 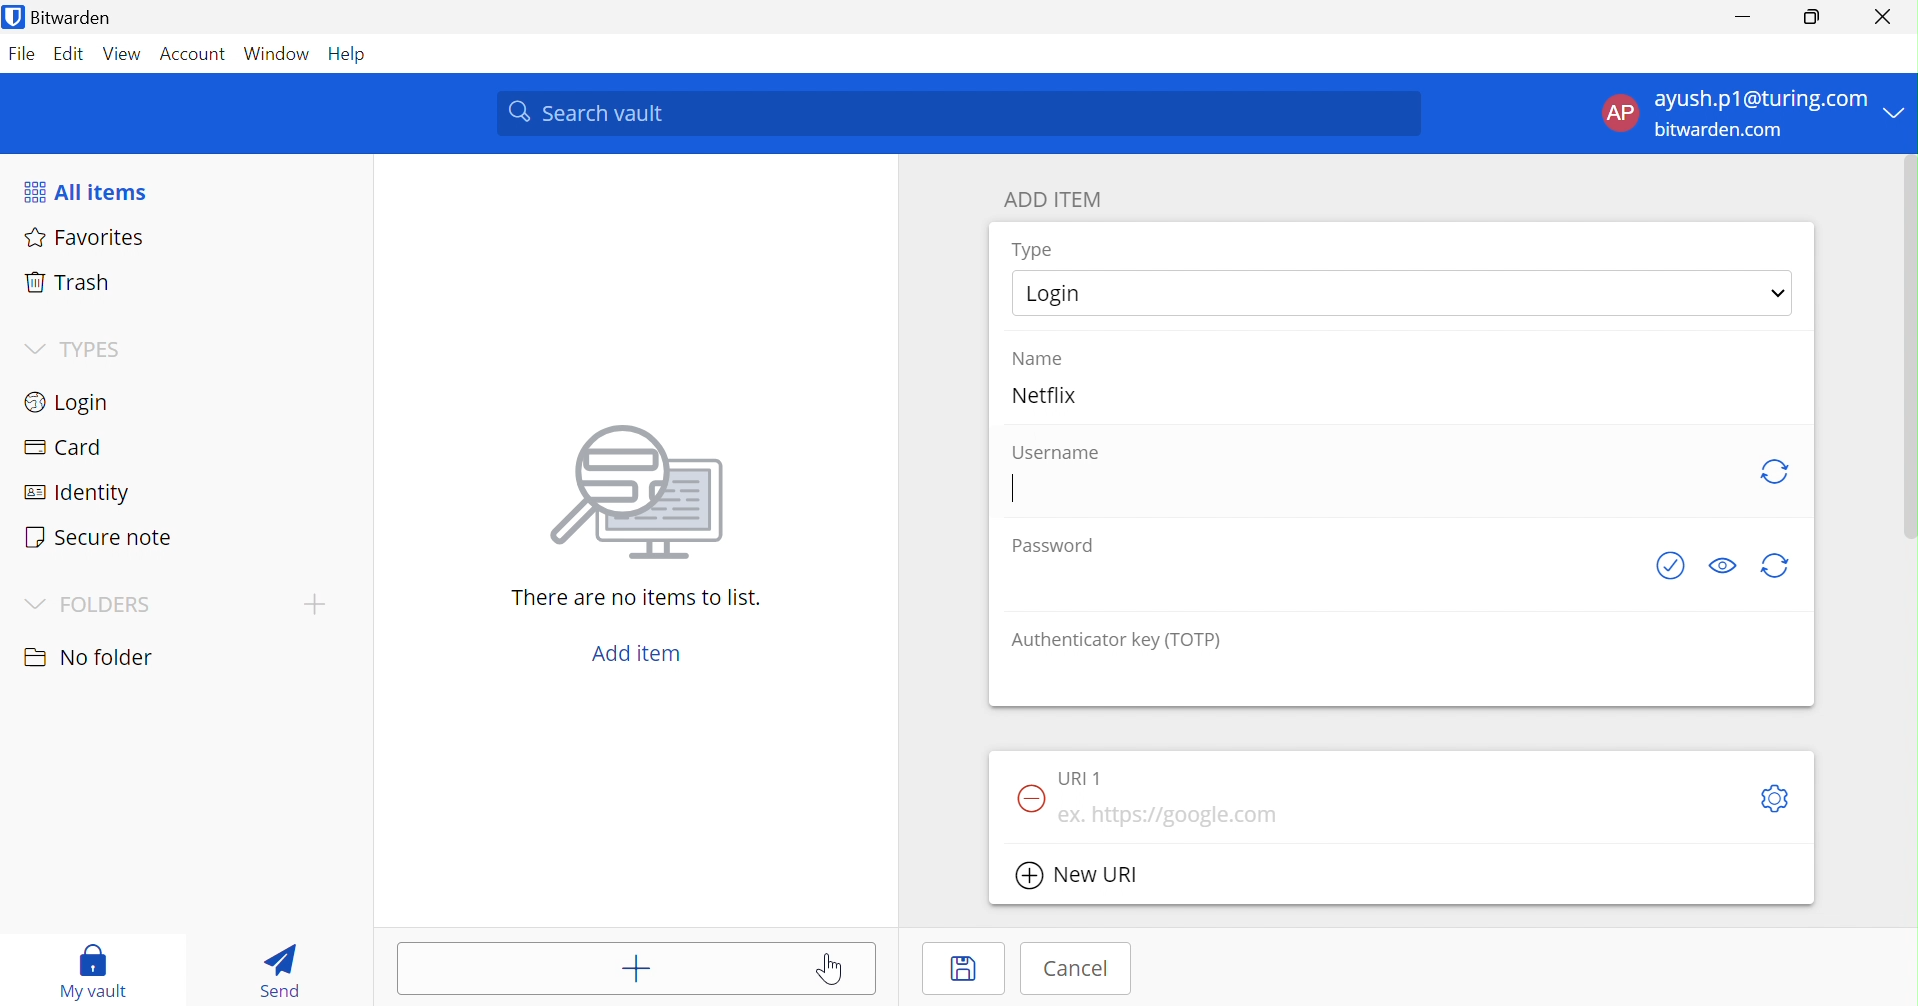 I want to click on Check if password as been exposed, so click(x=1670, y=566).